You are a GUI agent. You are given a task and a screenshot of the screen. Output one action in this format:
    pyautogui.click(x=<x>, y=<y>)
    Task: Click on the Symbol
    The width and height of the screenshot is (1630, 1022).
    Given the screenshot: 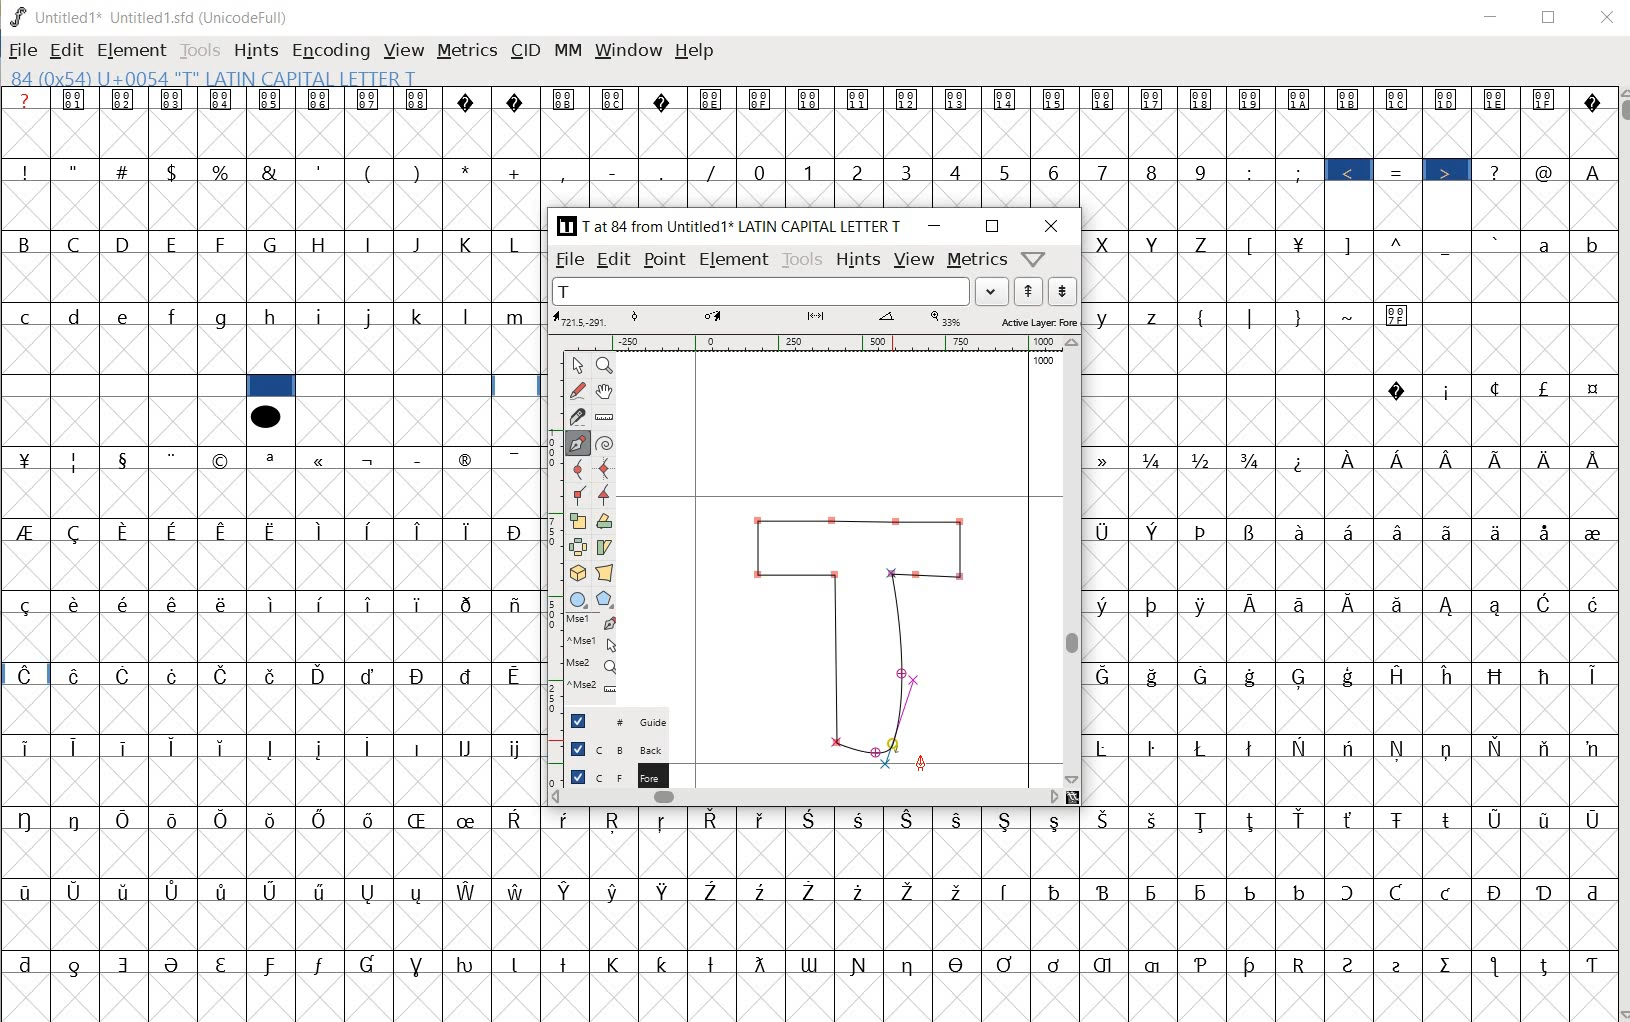 What is the action you would take?
    pyautogui.click(x=1206, y=604)
    